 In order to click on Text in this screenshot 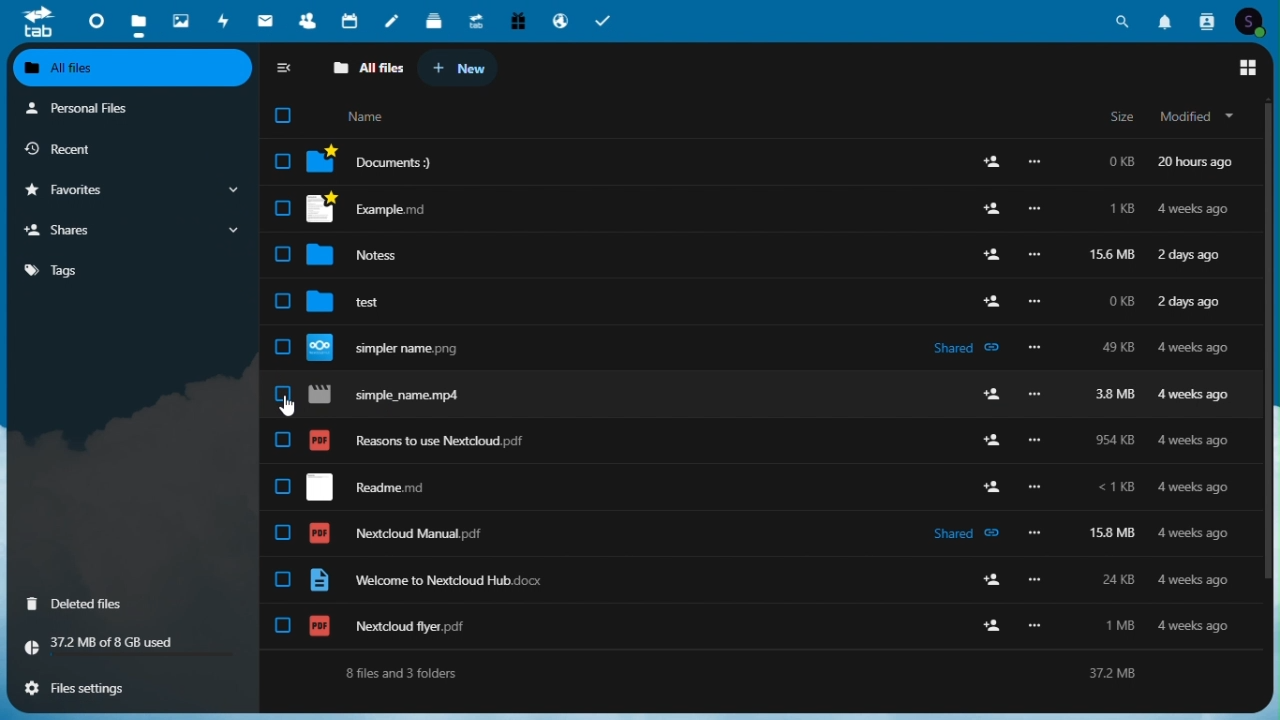, I will do `click(751, 672)`.